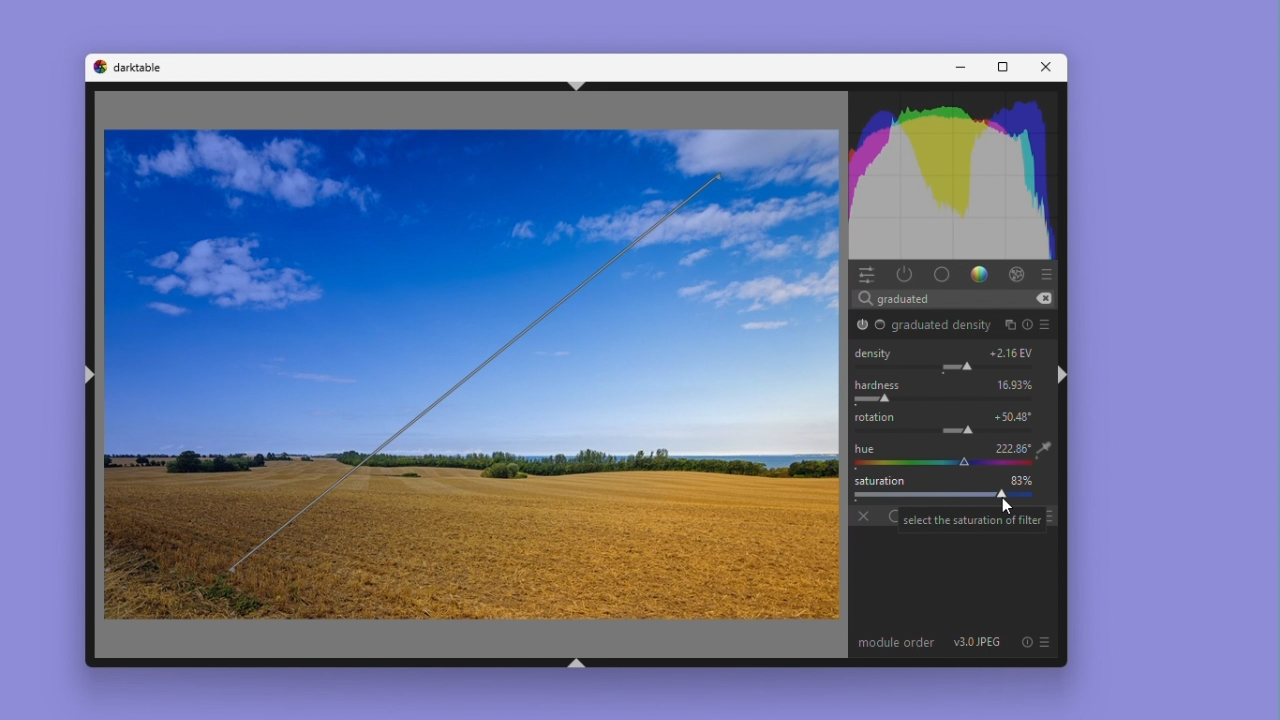 The image size is (1280, 720). I want to click on shift+ctrl+t, so click(578, 87).